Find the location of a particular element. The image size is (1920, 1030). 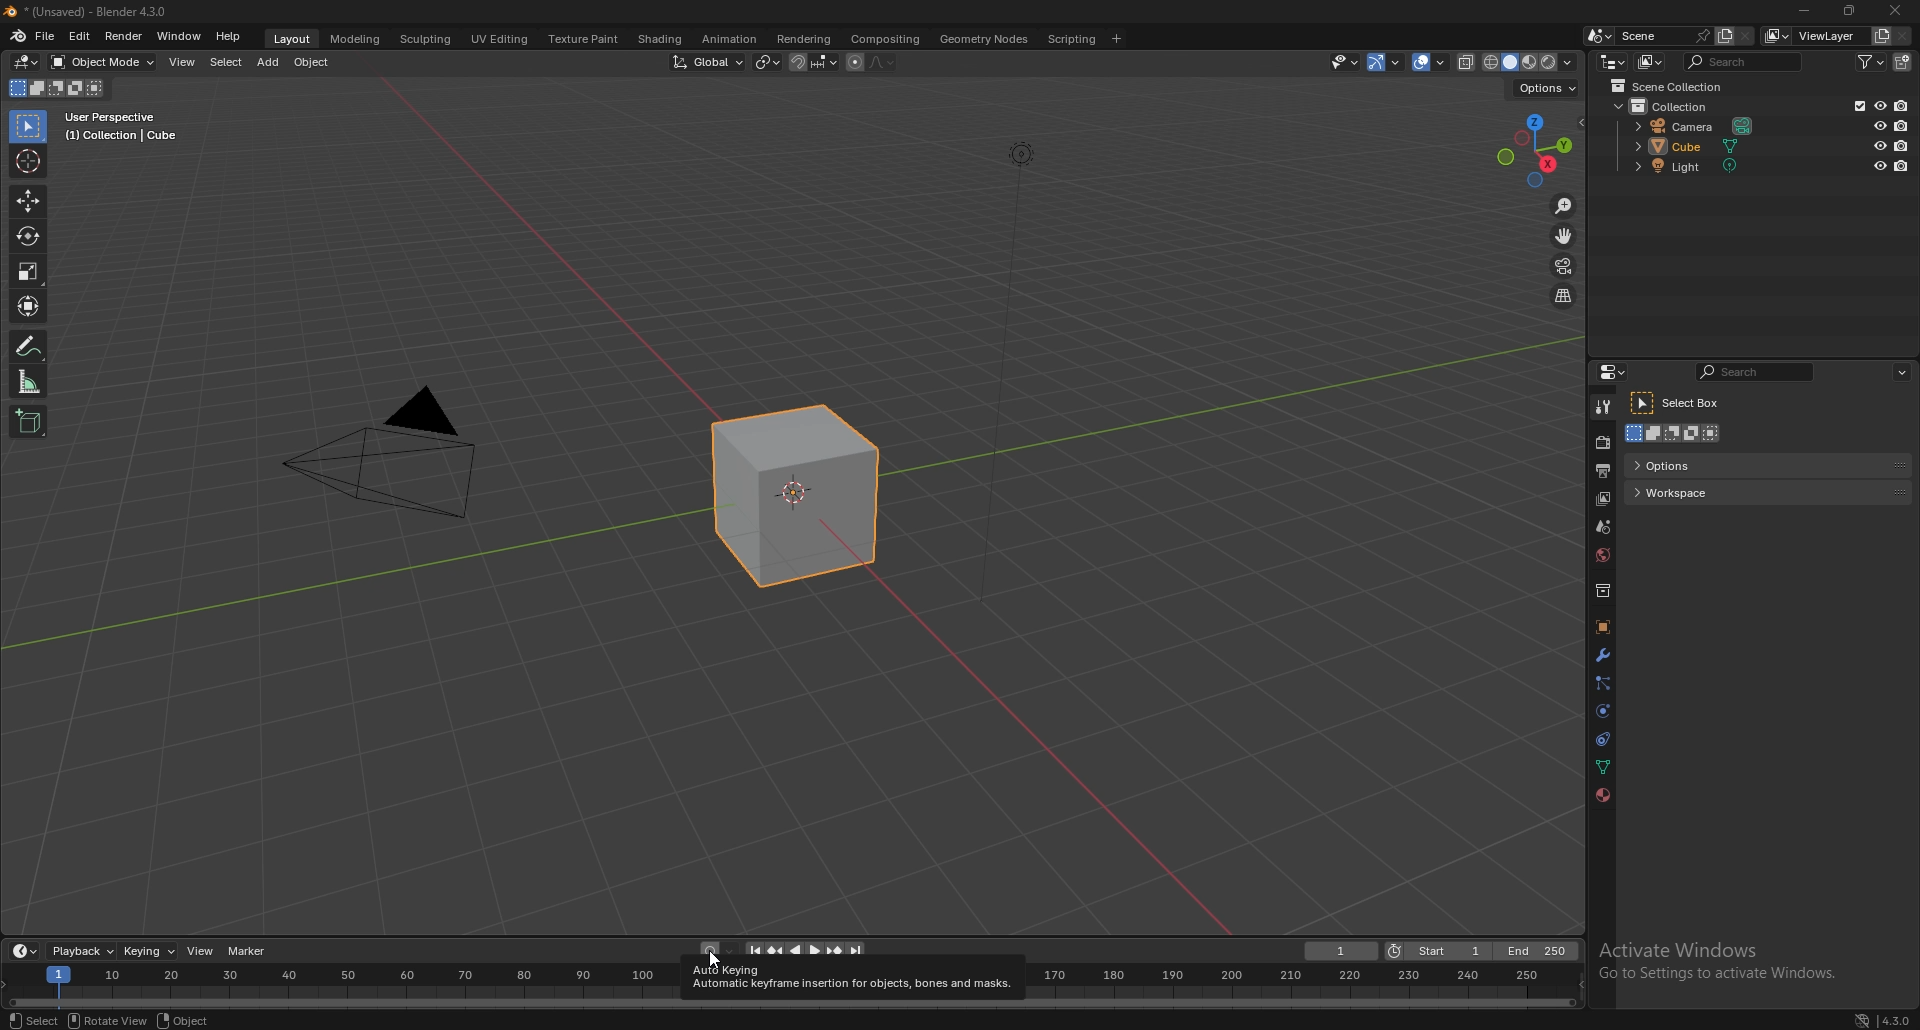

move is located at coordinates (1564, 235).